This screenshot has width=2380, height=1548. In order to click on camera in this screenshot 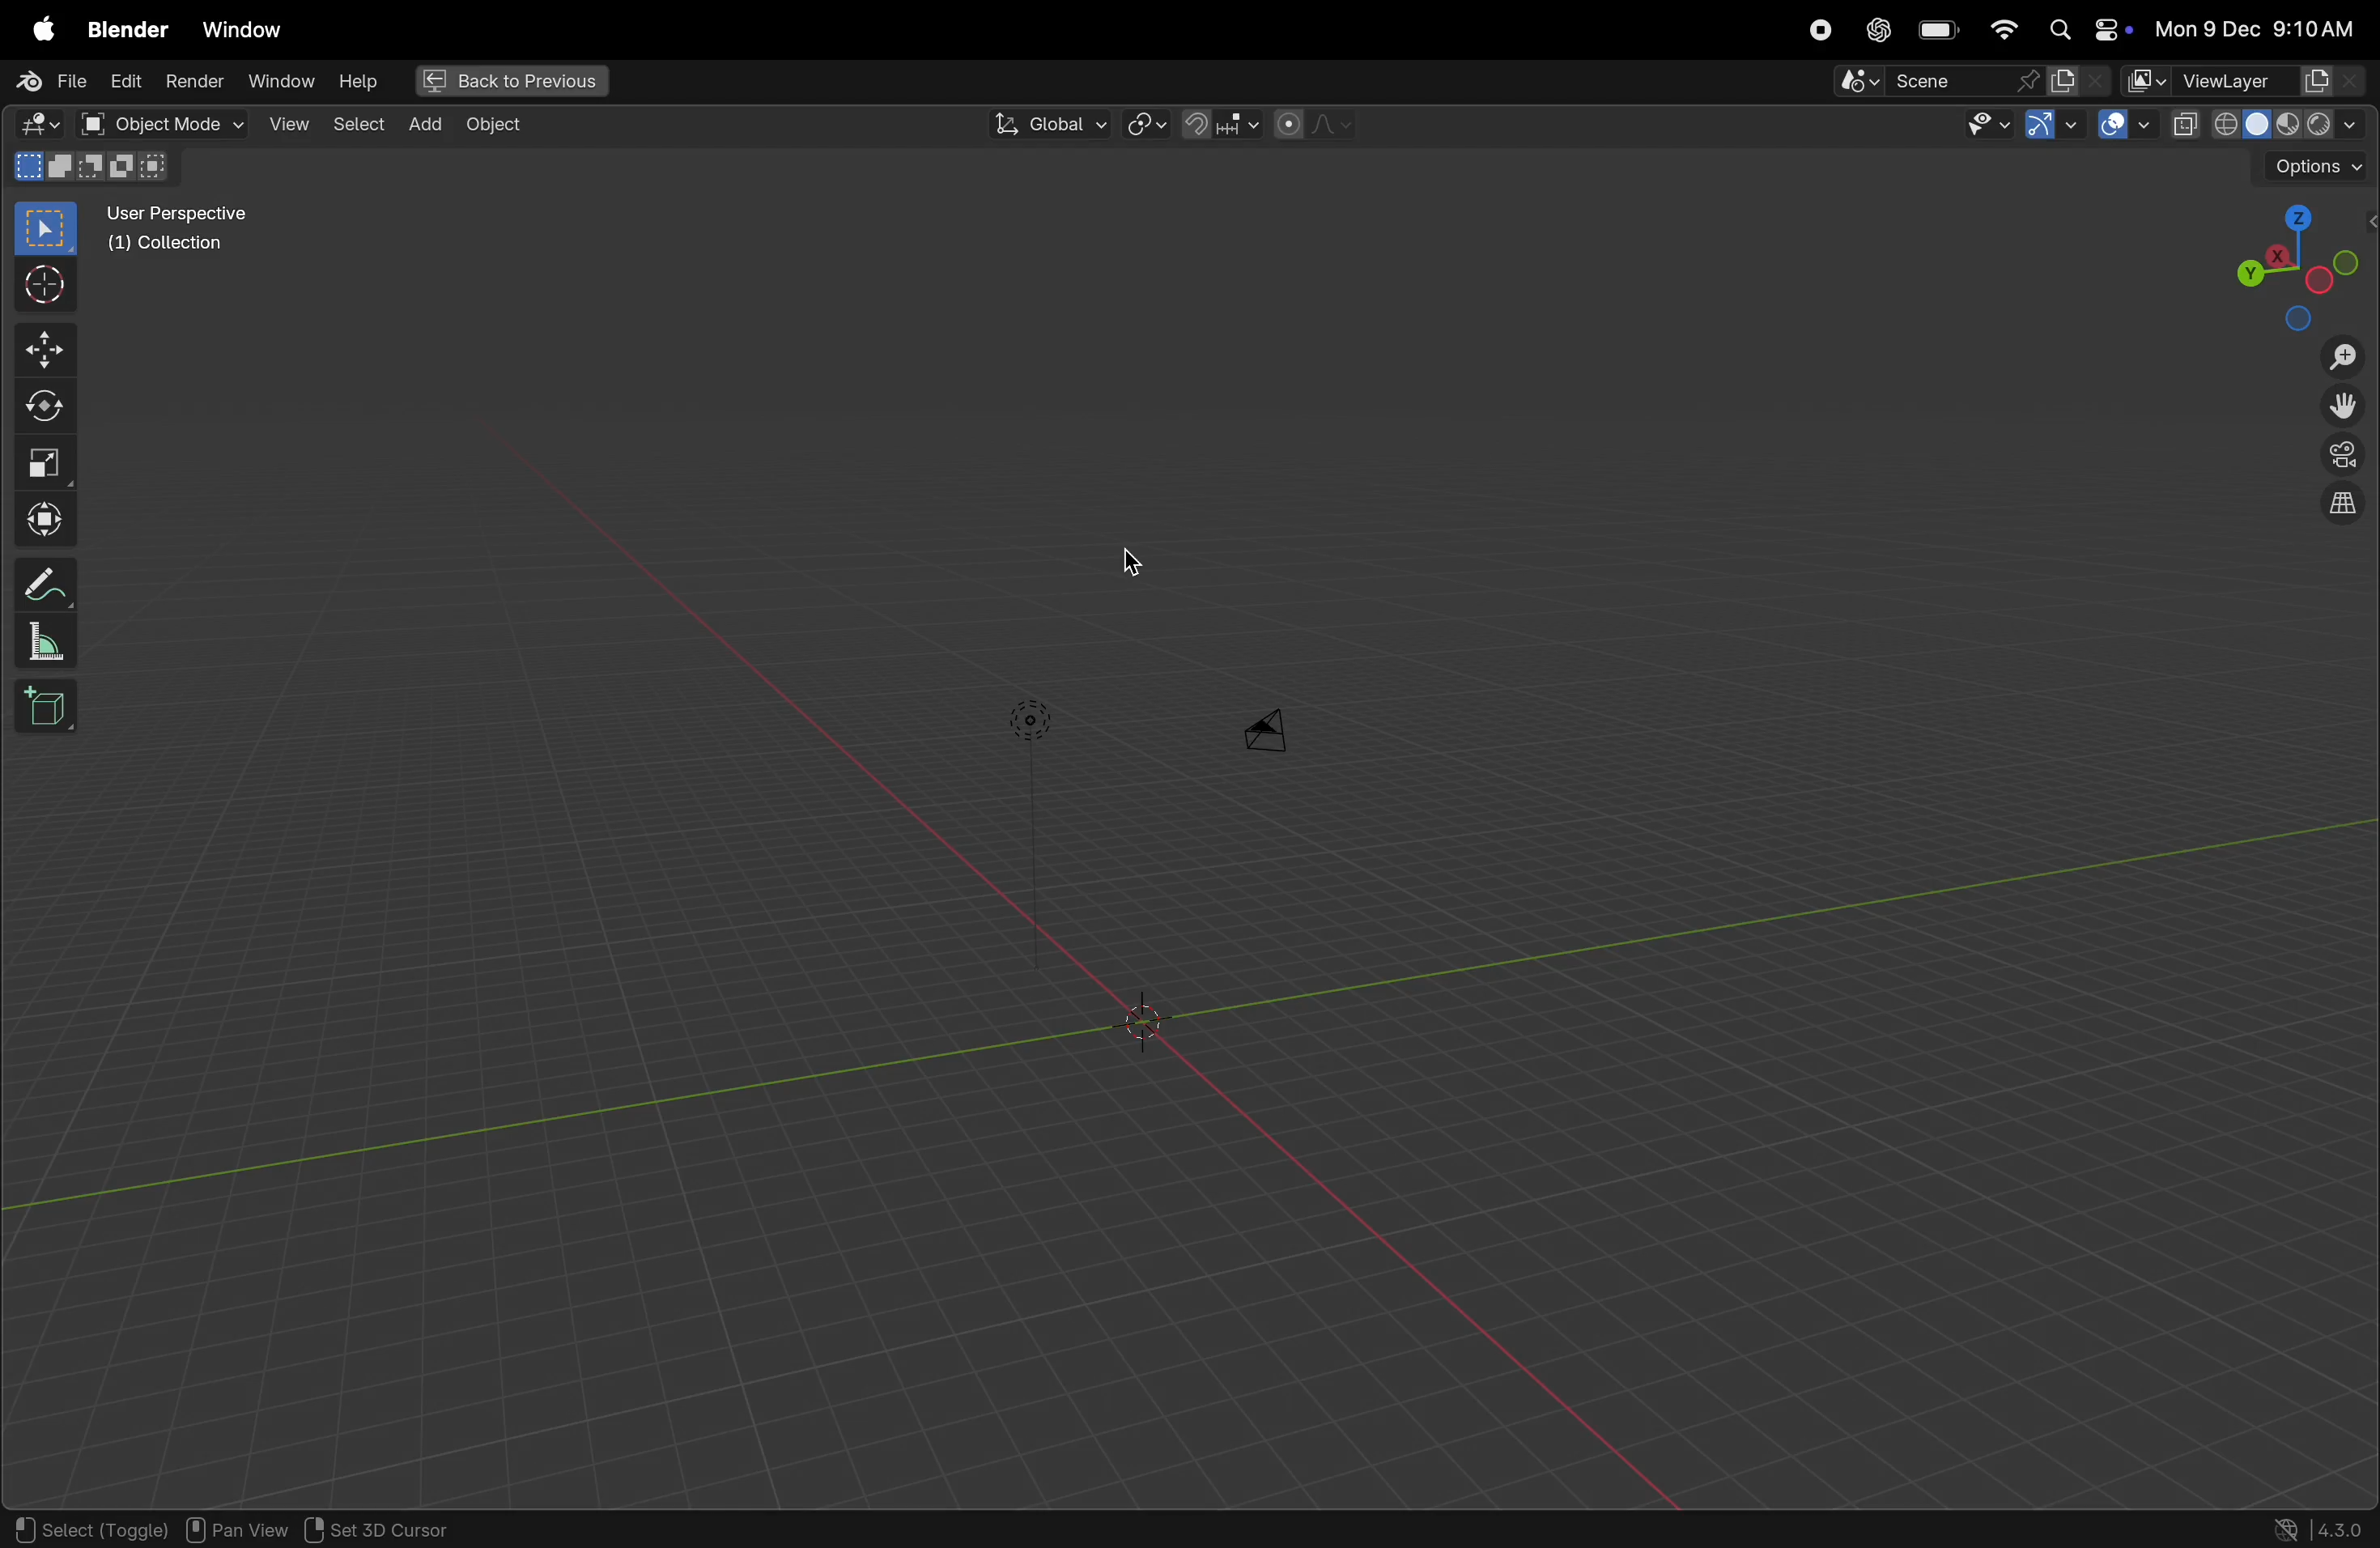, I will do `click(1280, 726)`.